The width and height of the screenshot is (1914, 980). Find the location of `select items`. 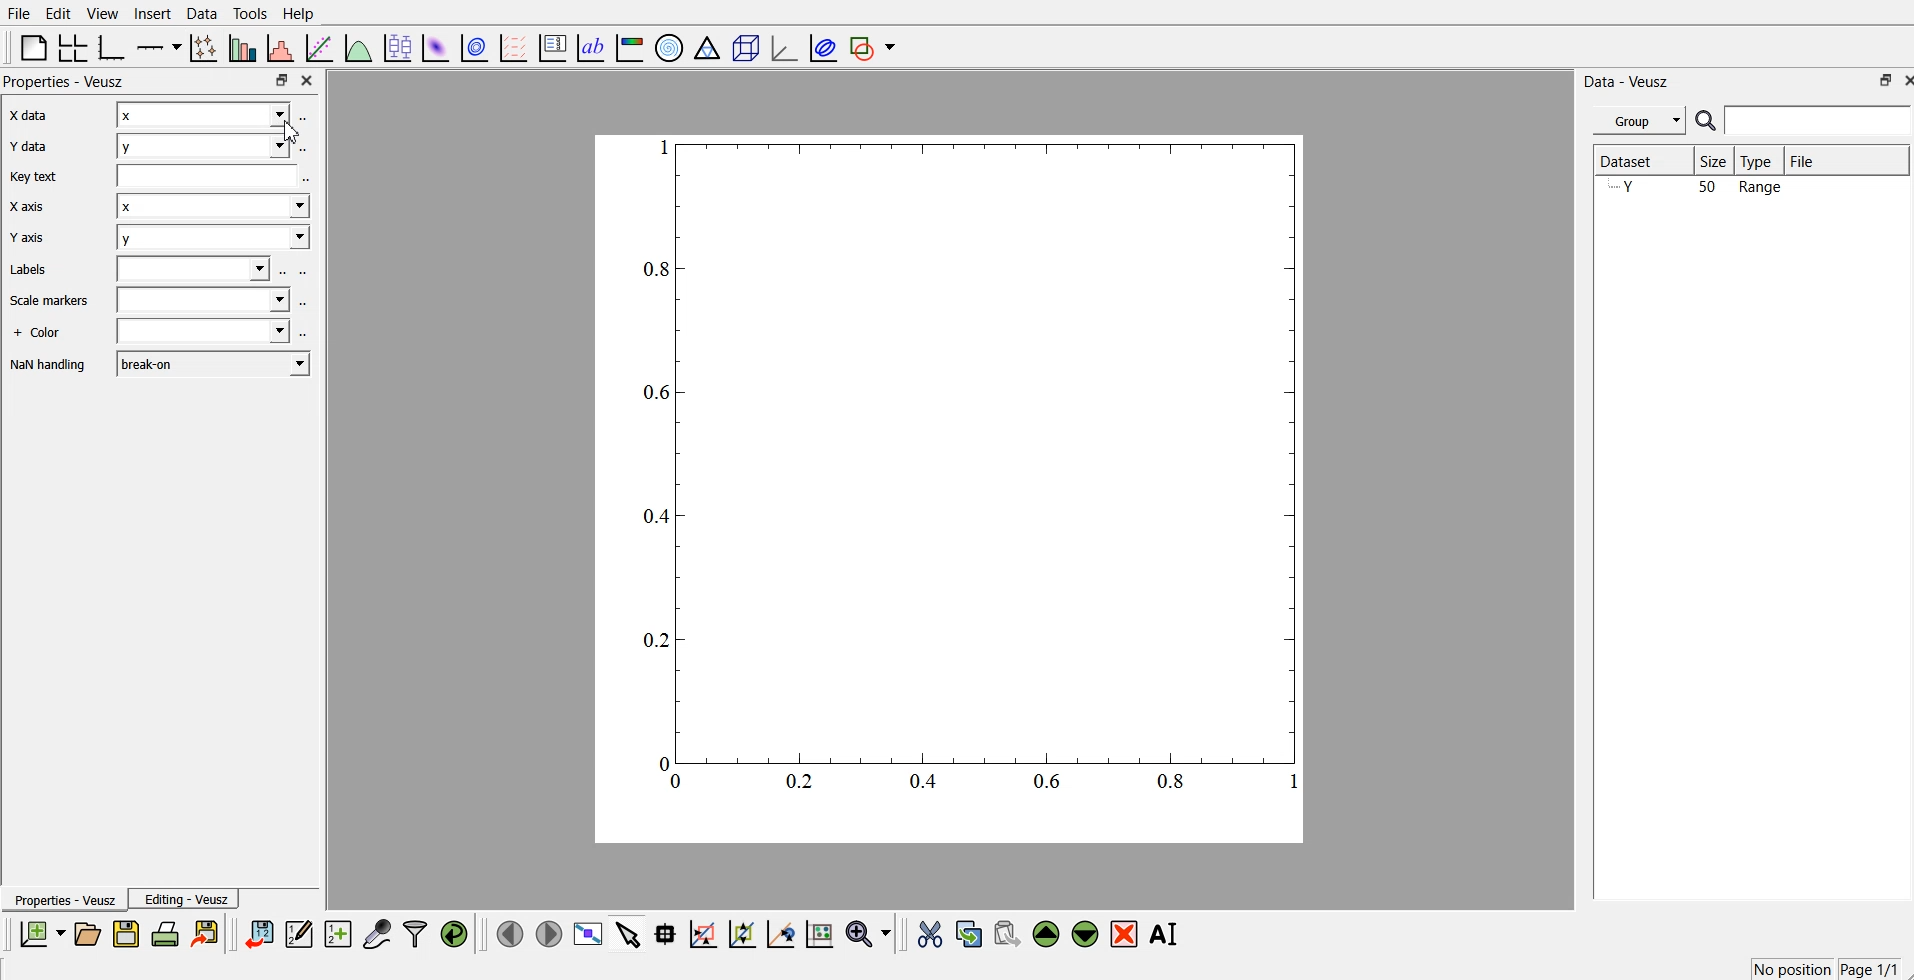

select items is located at coordinates (627, 936).